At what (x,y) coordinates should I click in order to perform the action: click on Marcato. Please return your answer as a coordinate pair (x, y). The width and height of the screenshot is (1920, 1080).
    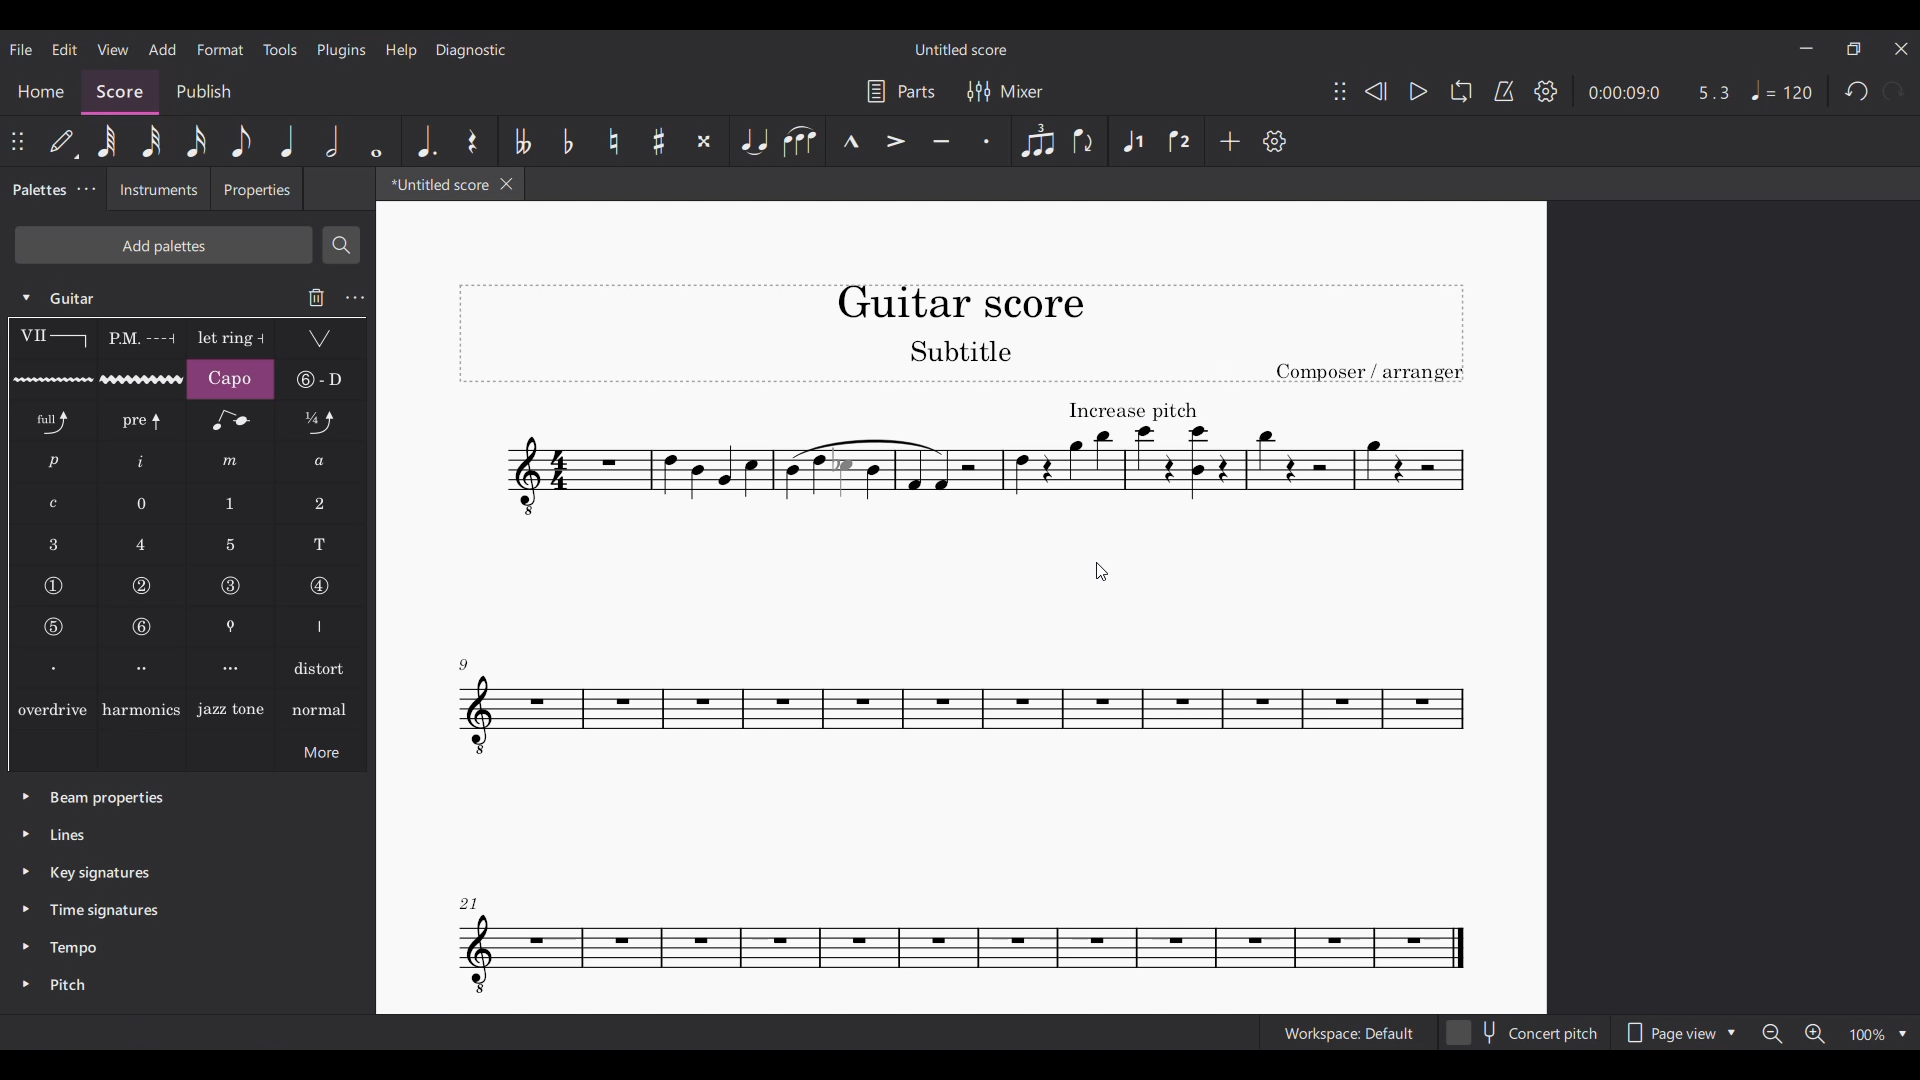
    Looking at the image, I should click on (849, 142).